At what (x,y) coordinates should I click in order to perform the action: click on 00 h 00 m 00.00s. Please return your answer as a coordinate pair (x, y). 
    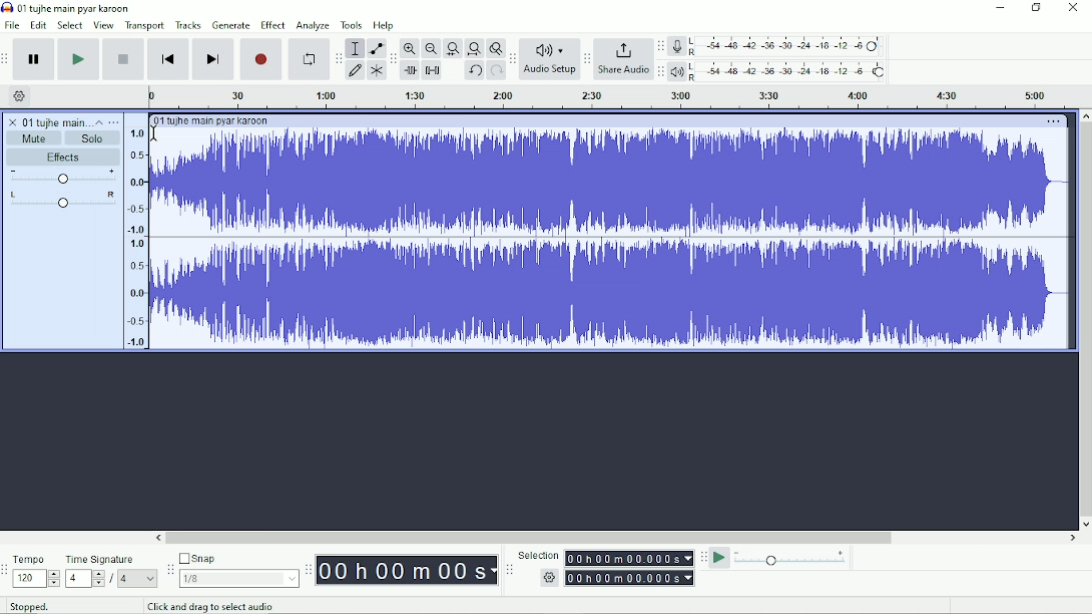
    Looking at the image, I should click on (630, 558).